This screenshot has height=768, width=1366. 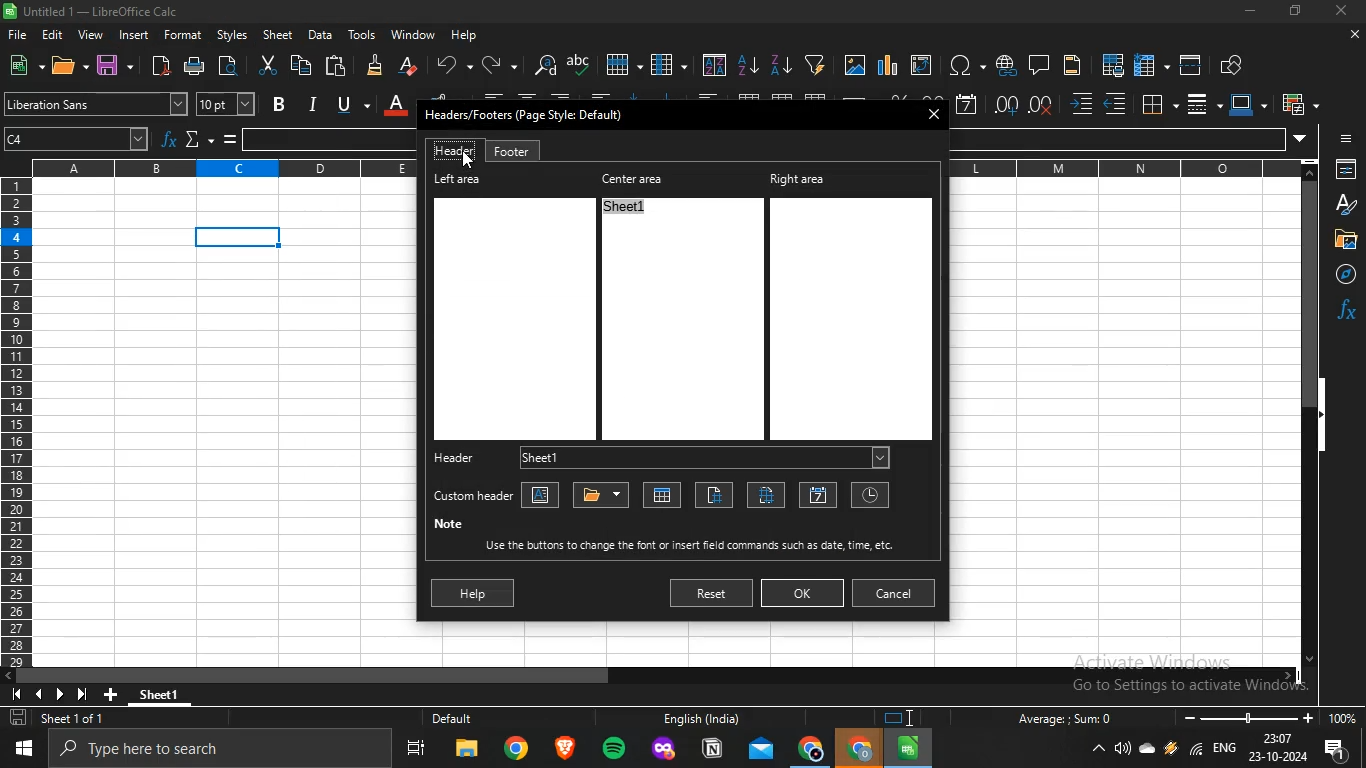 What do you see at coordinates (712, 750) in the screenshot?
I see `notion` at bounding box center [712, 750].